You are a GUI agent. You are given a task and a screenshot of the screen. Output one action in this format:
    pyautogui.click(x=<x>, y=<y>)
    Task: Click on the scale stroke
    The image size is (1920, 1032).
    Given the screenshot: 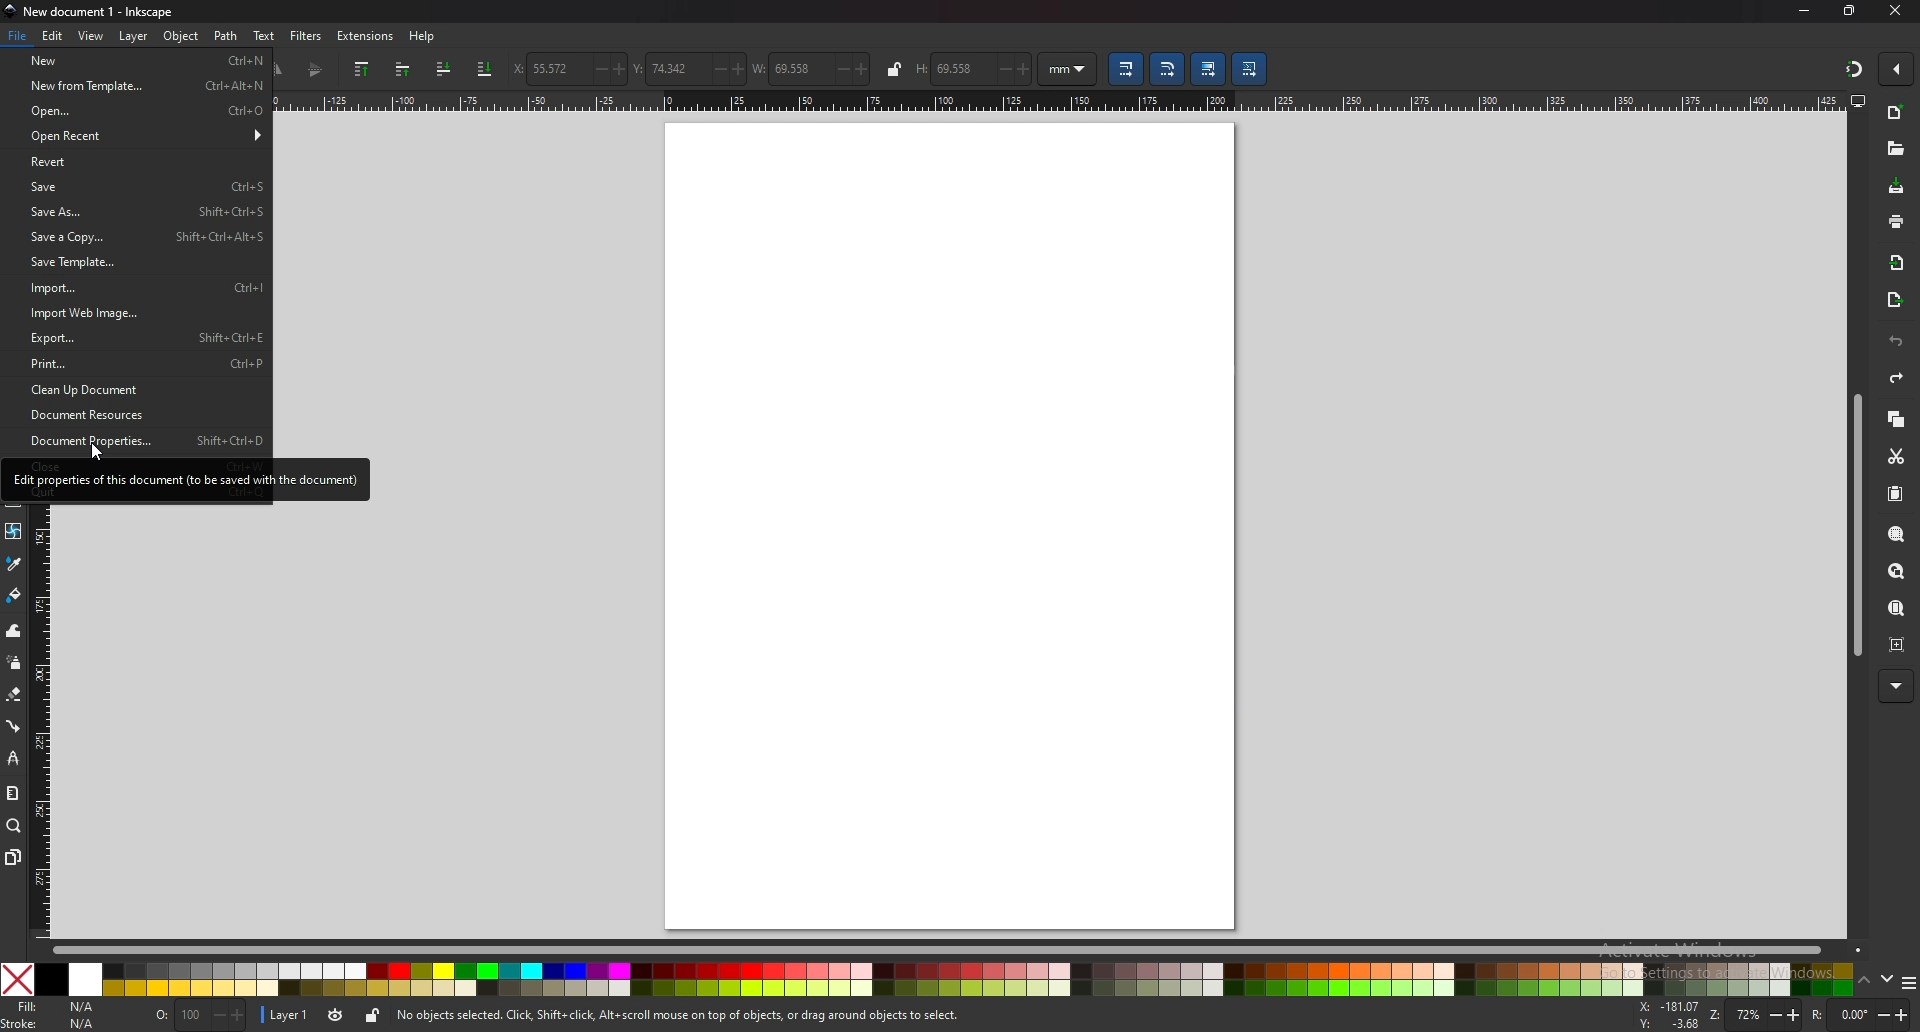 What is the action you would take?
    pyautogui.click(x=484, y=68)
    